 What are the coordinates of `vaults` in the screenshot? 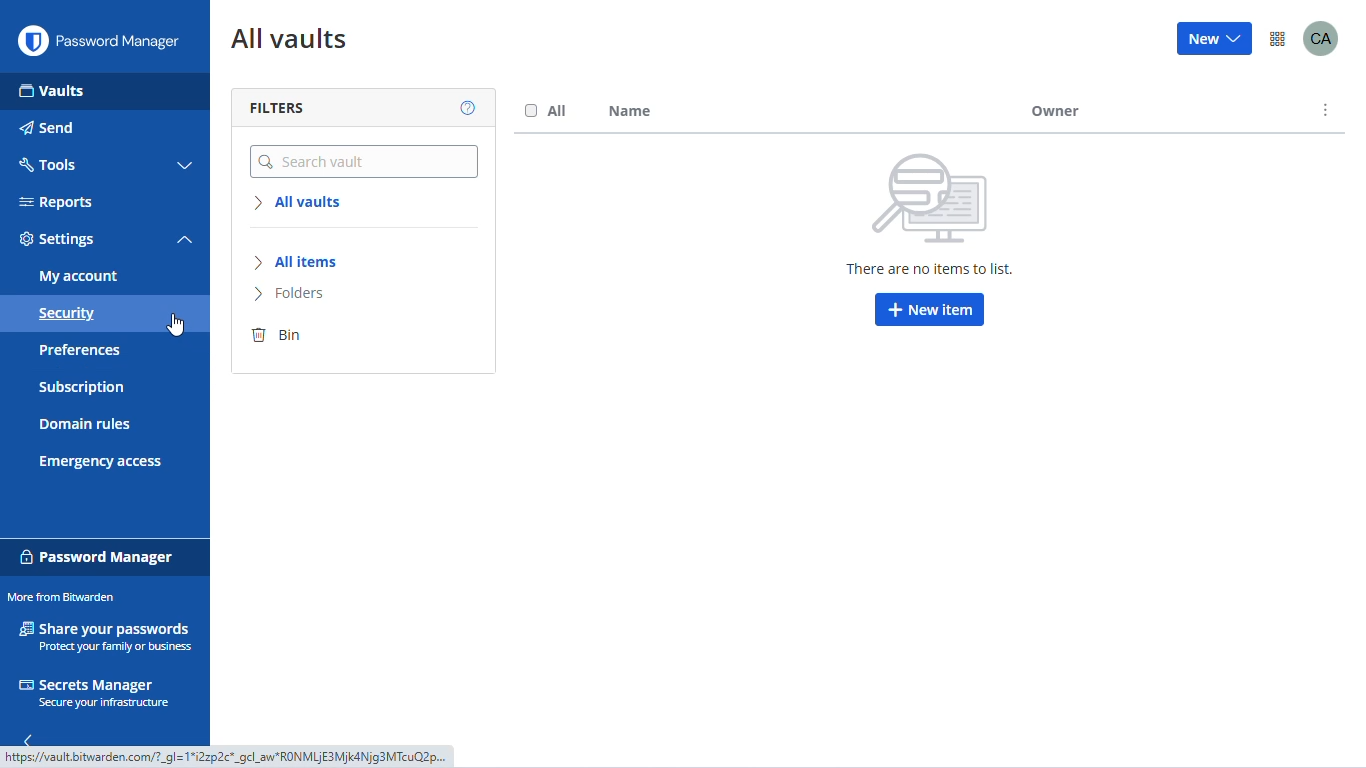 It's located at (52, 91).